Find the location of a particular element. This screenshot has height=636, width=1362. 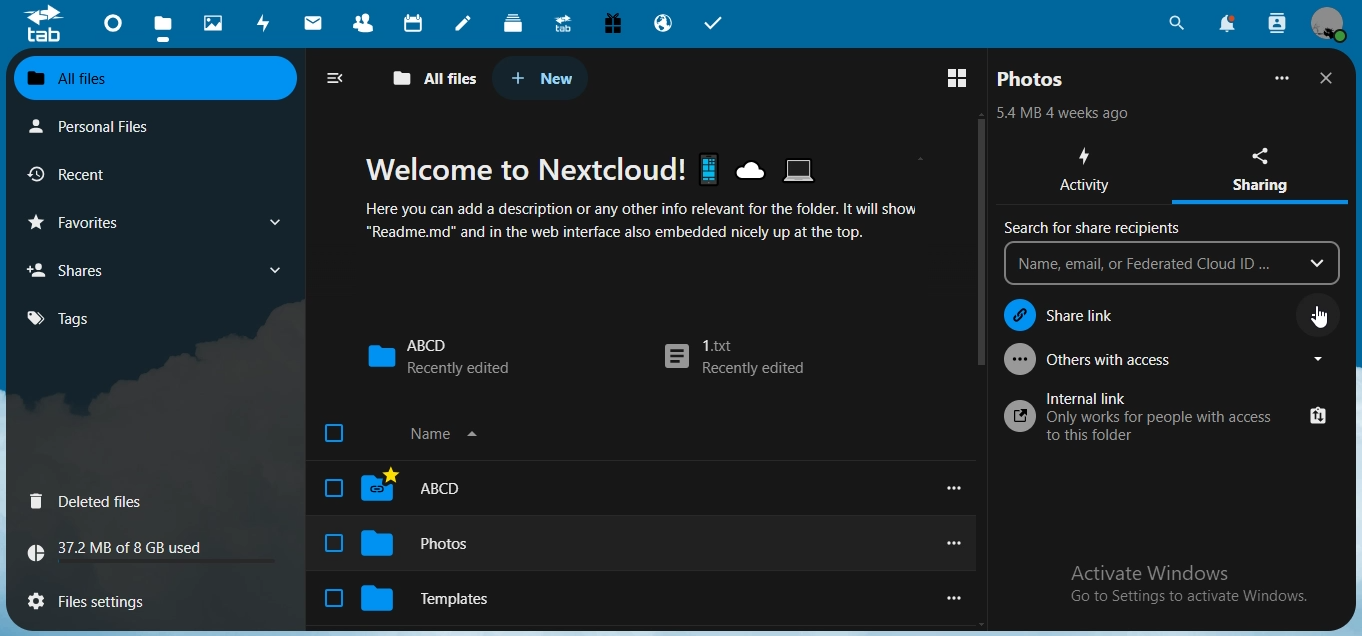

files is located at coordinates (99, 598).